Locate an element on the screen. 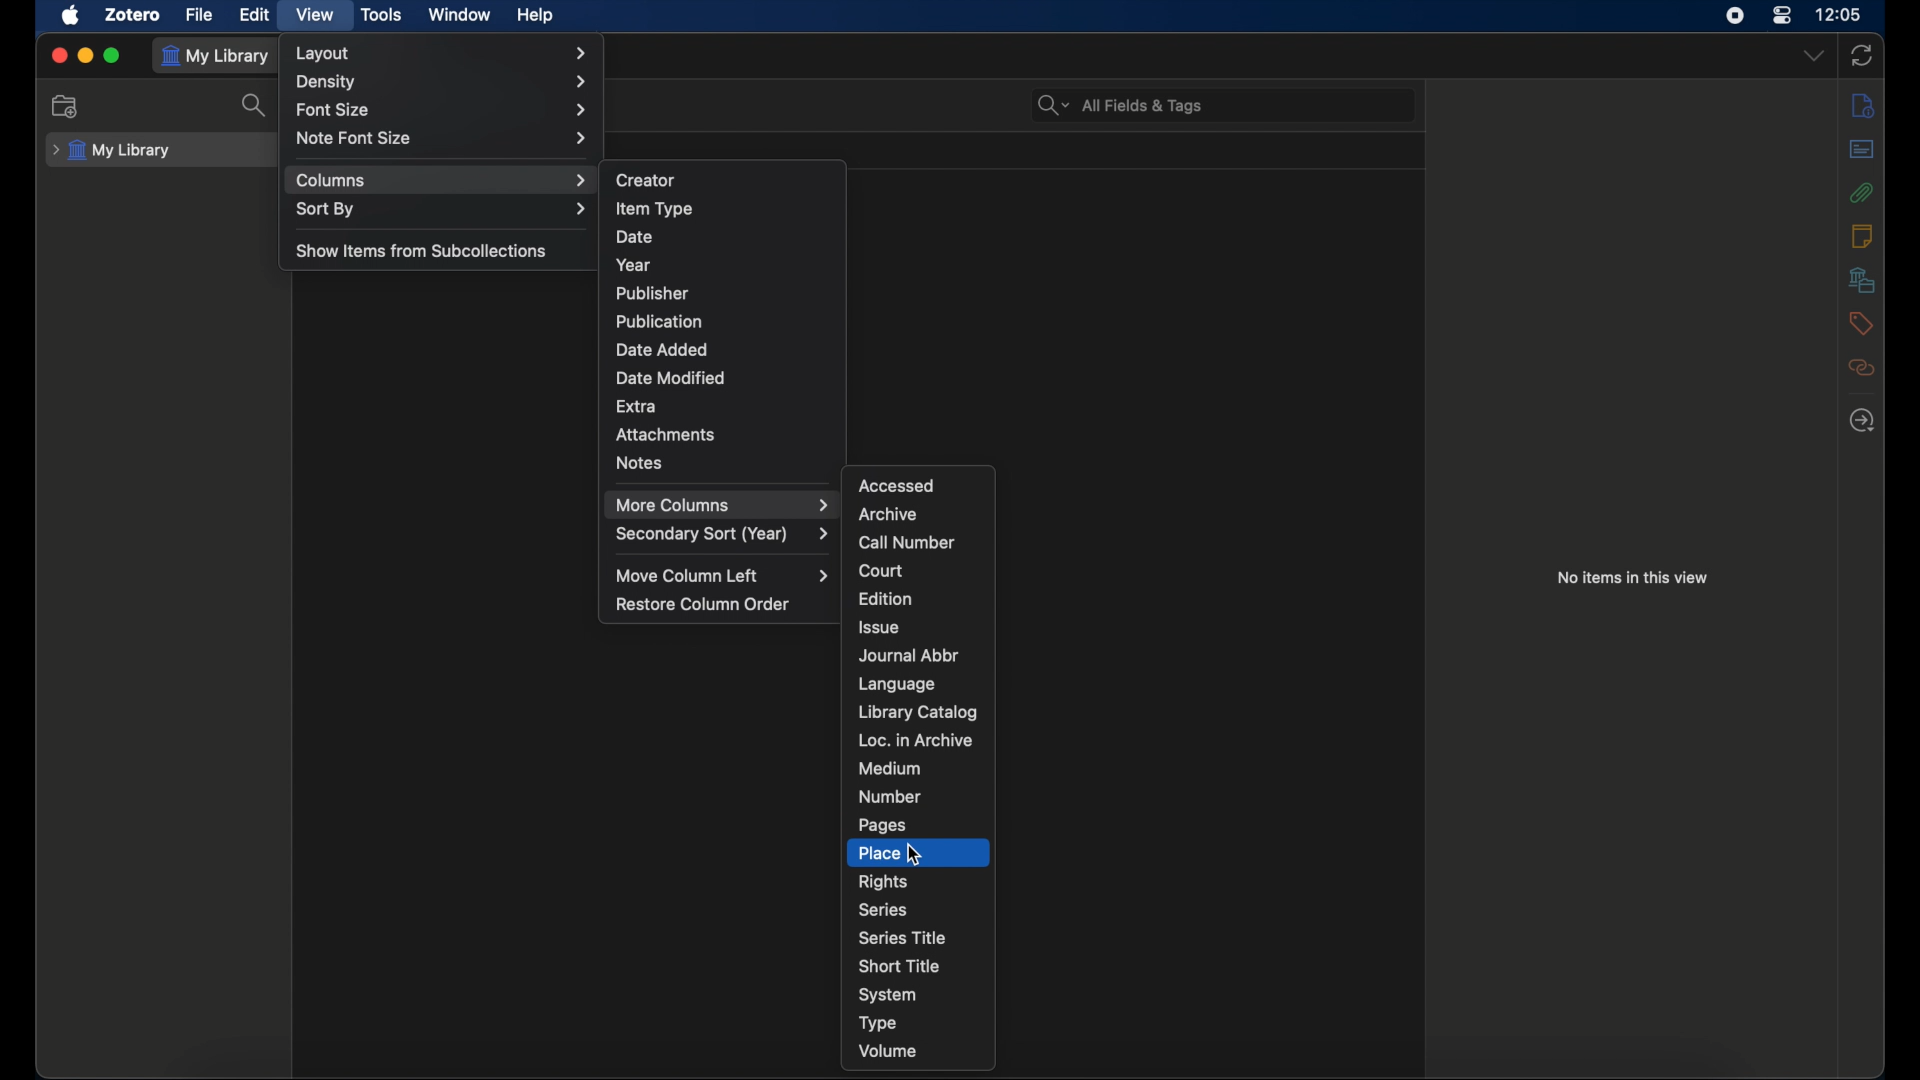 This screenshot has height=1080, width=1920. archive is located at coordinates (887, 514).